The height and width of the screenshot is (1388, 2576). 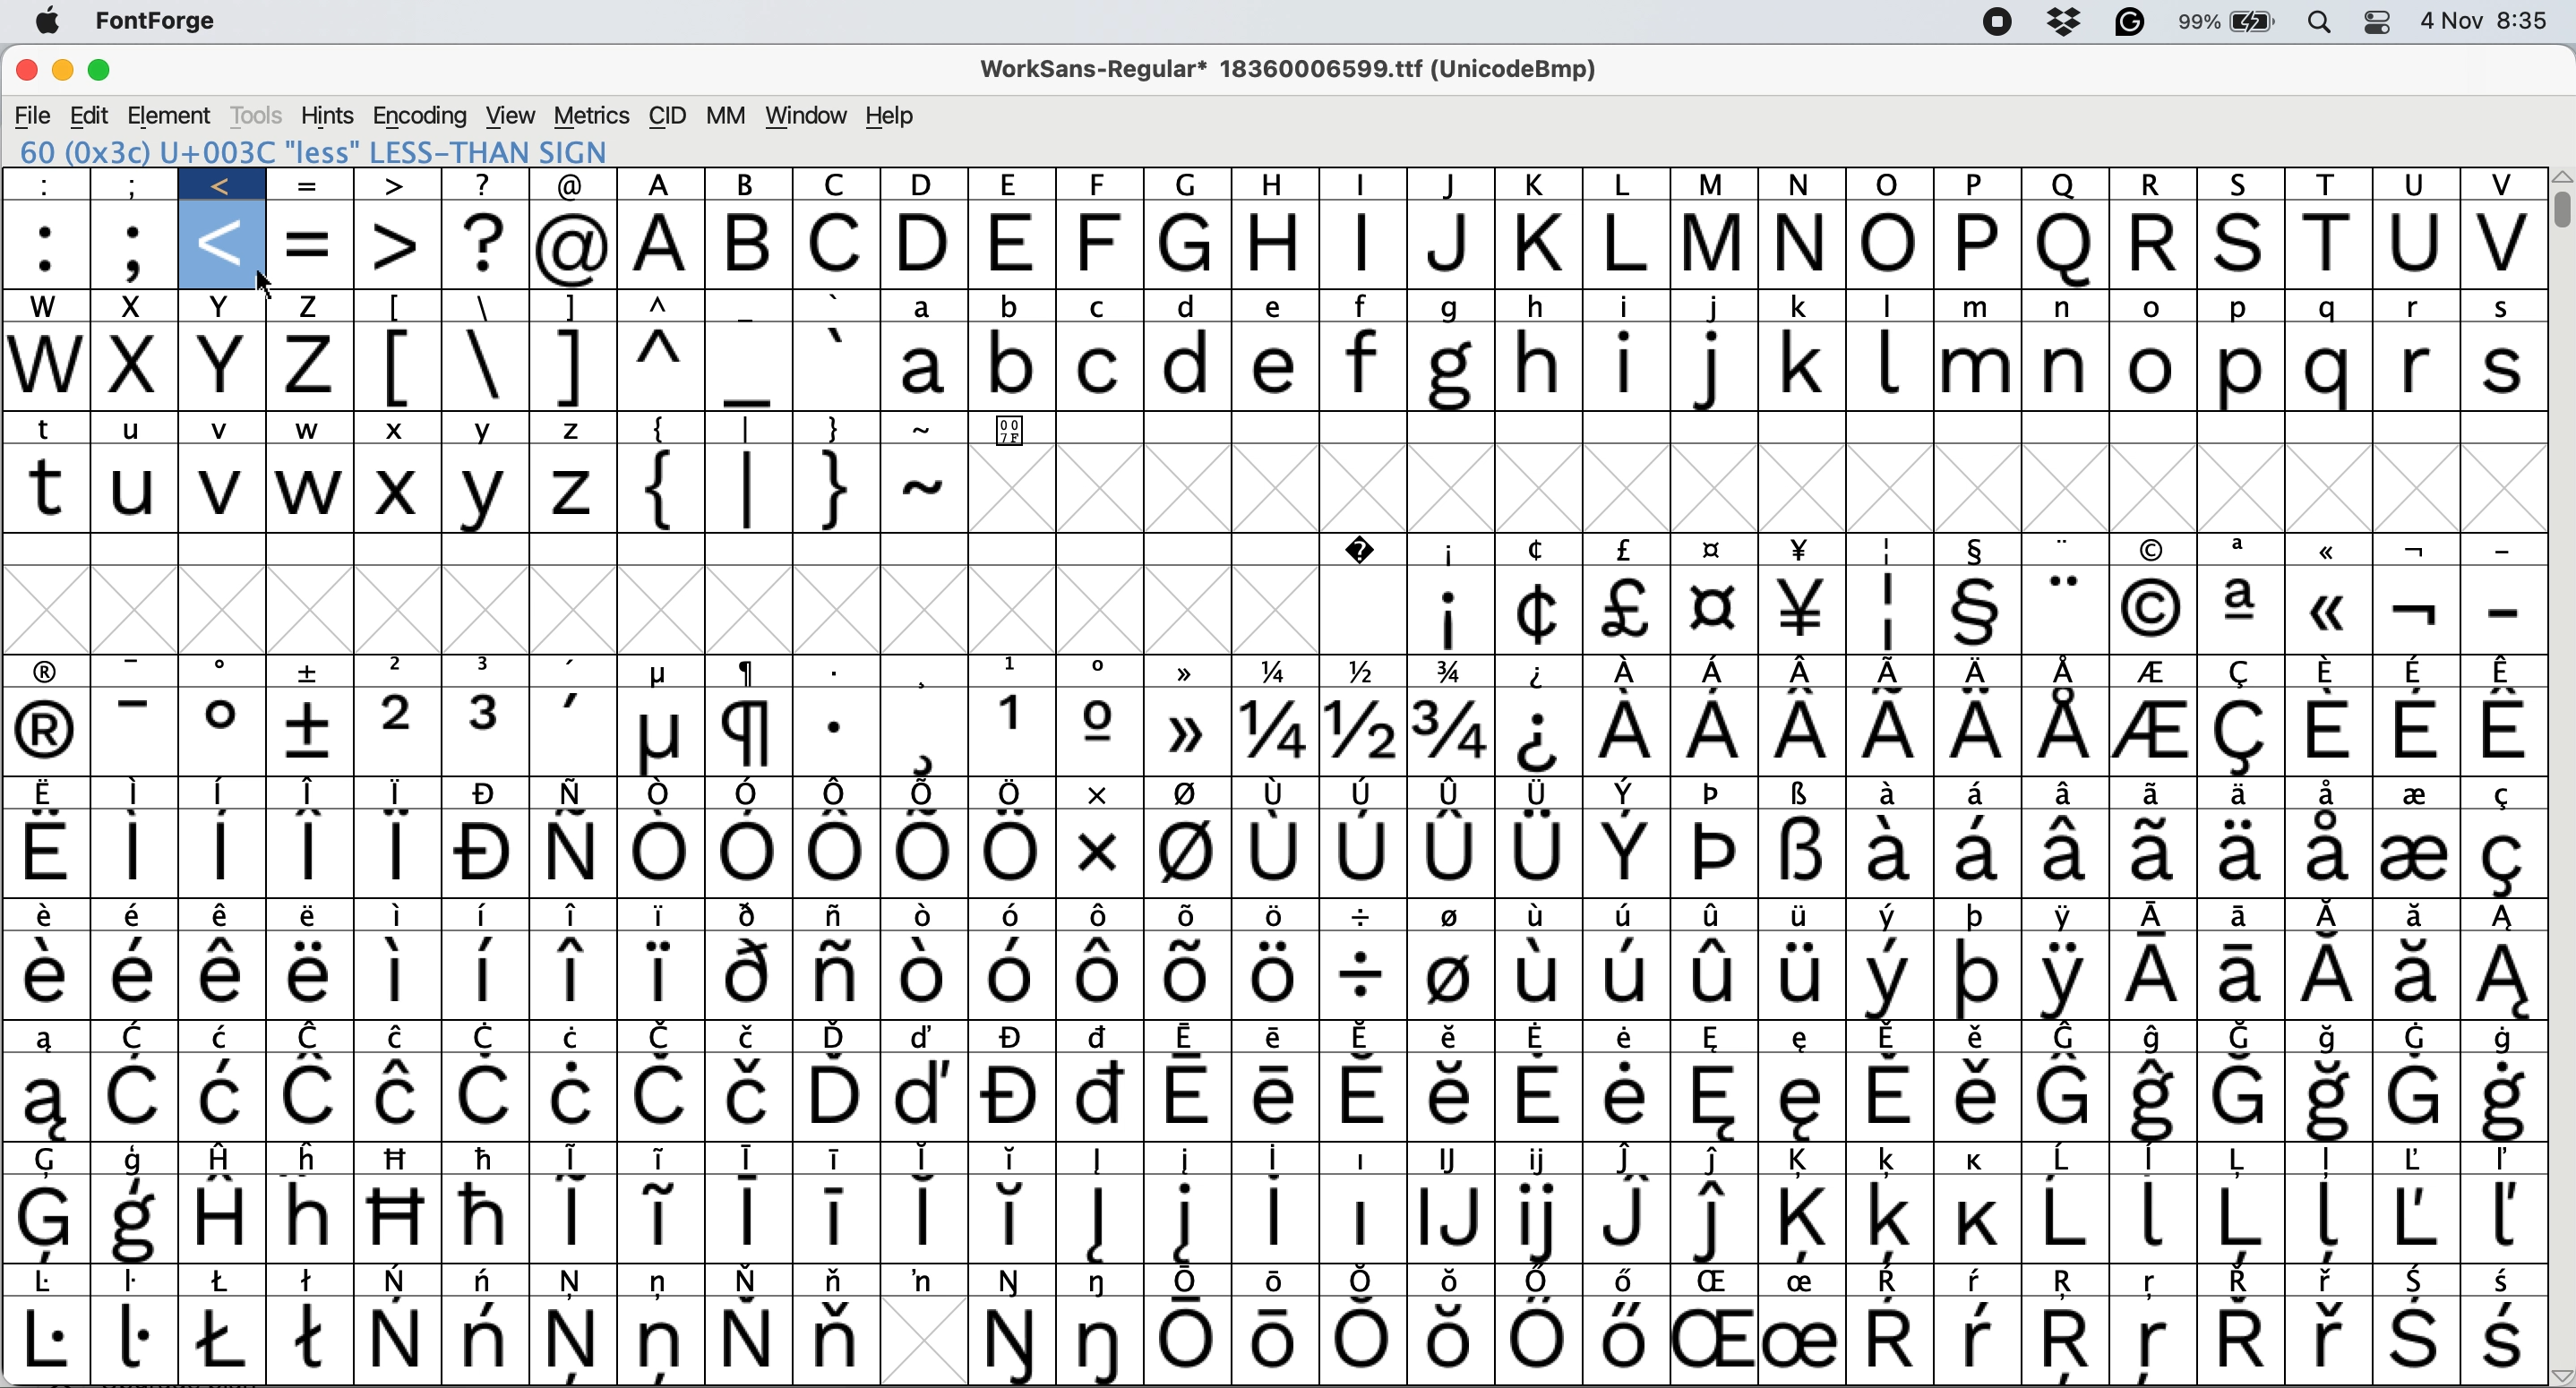 I want to click on p, so click(x=1978, y=246).